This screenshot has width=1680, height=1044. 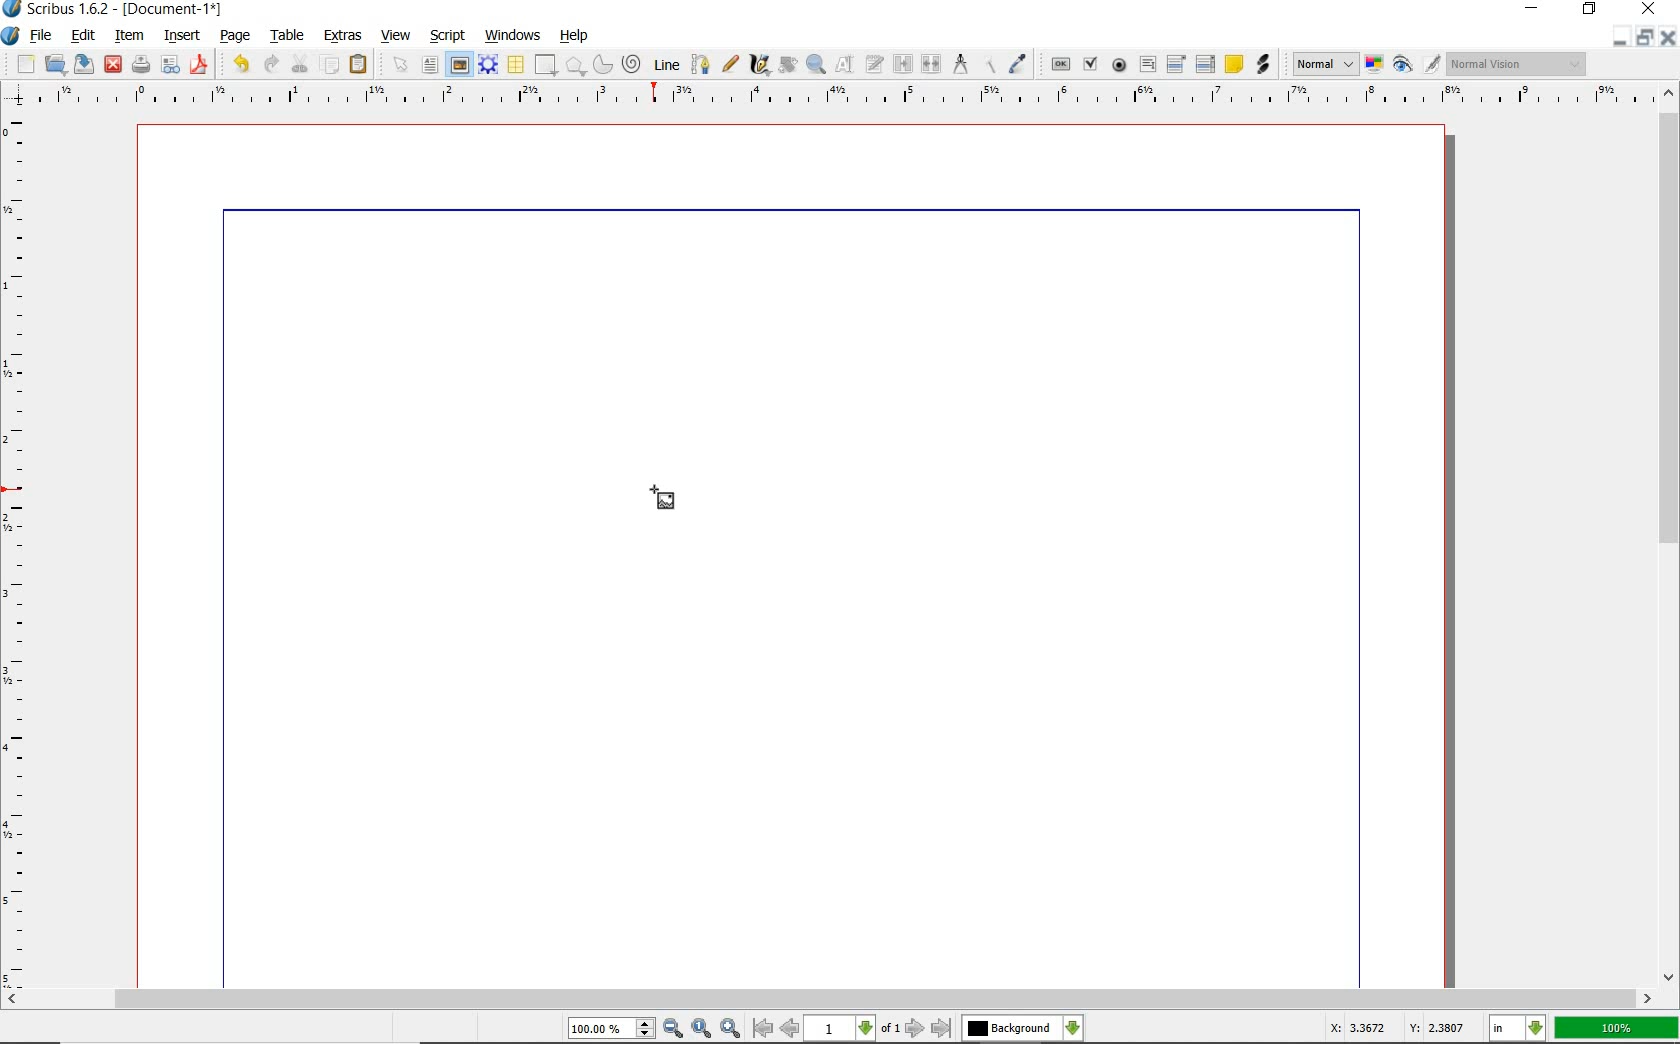 I want to click on unlink text frames, so click(x=932, y=65).